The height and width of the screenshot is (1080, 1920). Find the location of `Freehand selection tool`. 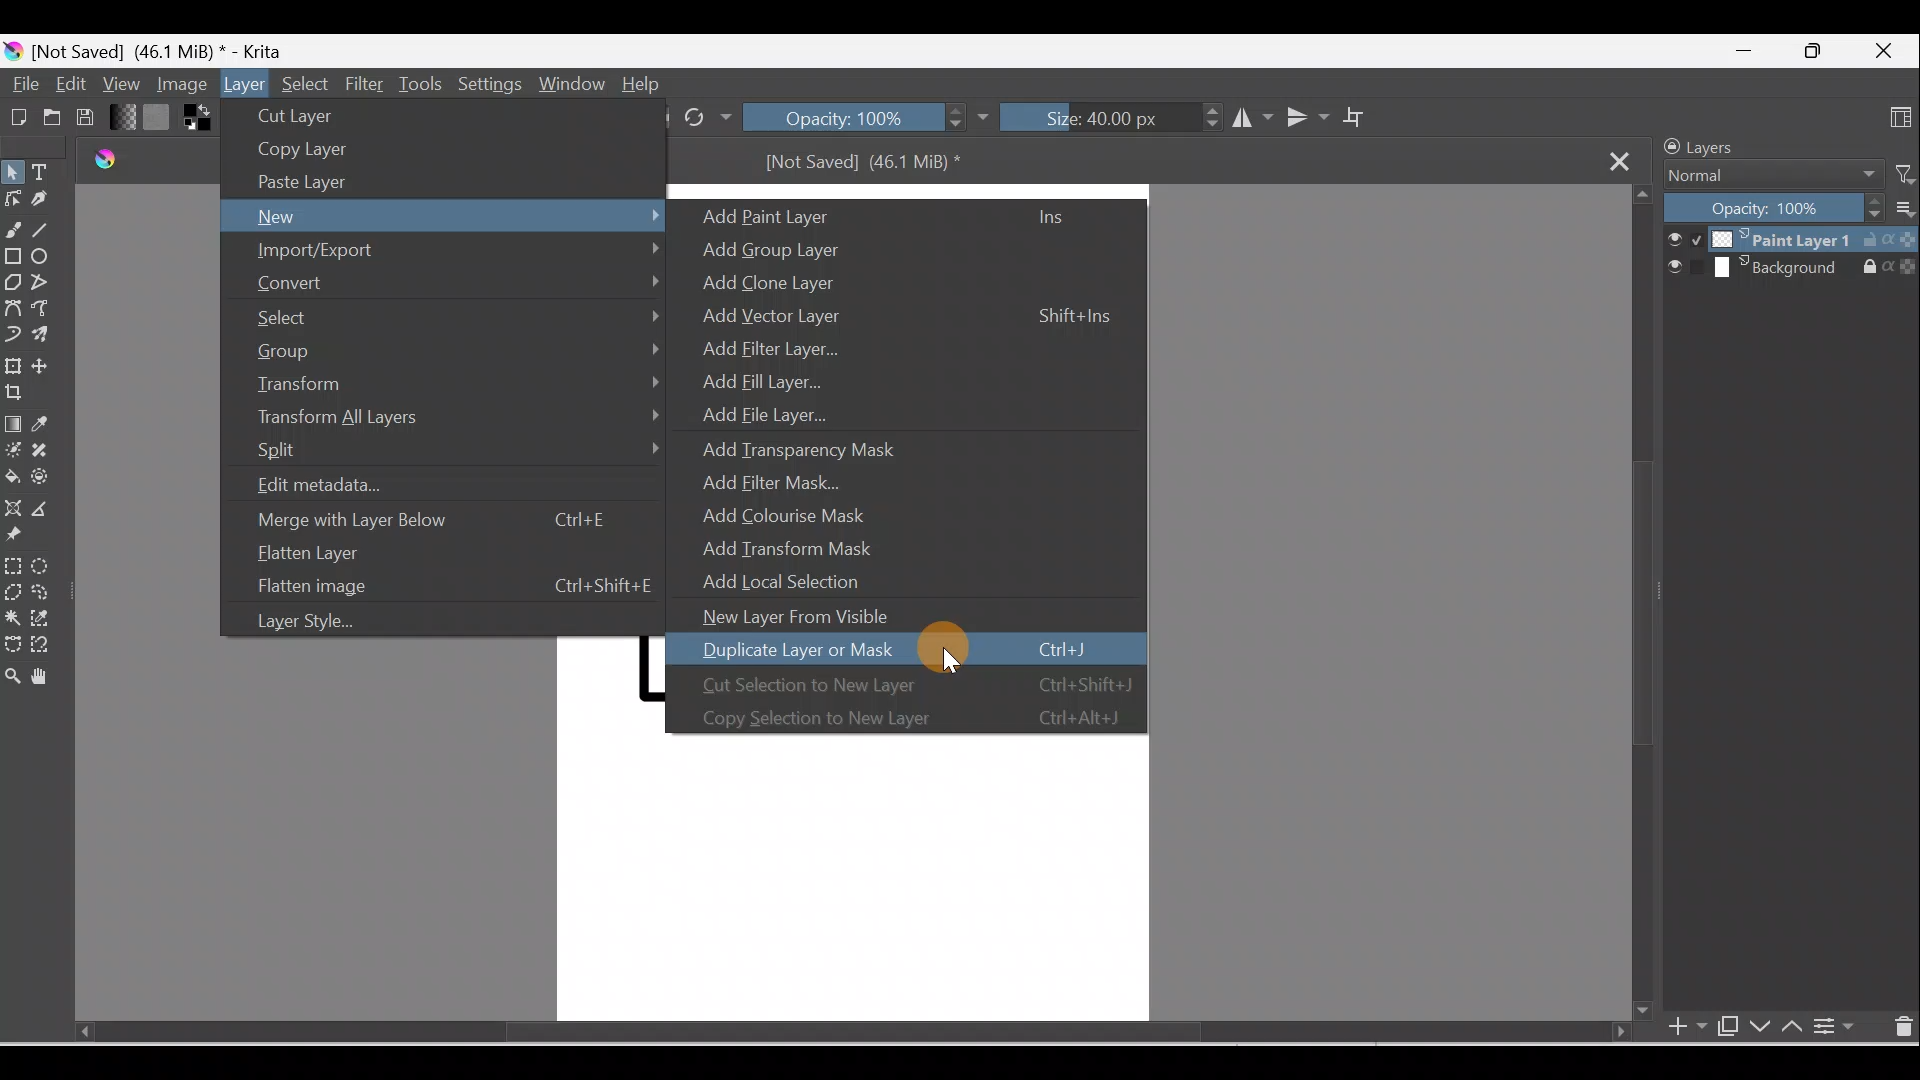

Freehand selection tool is located at coordinates (50, 592).